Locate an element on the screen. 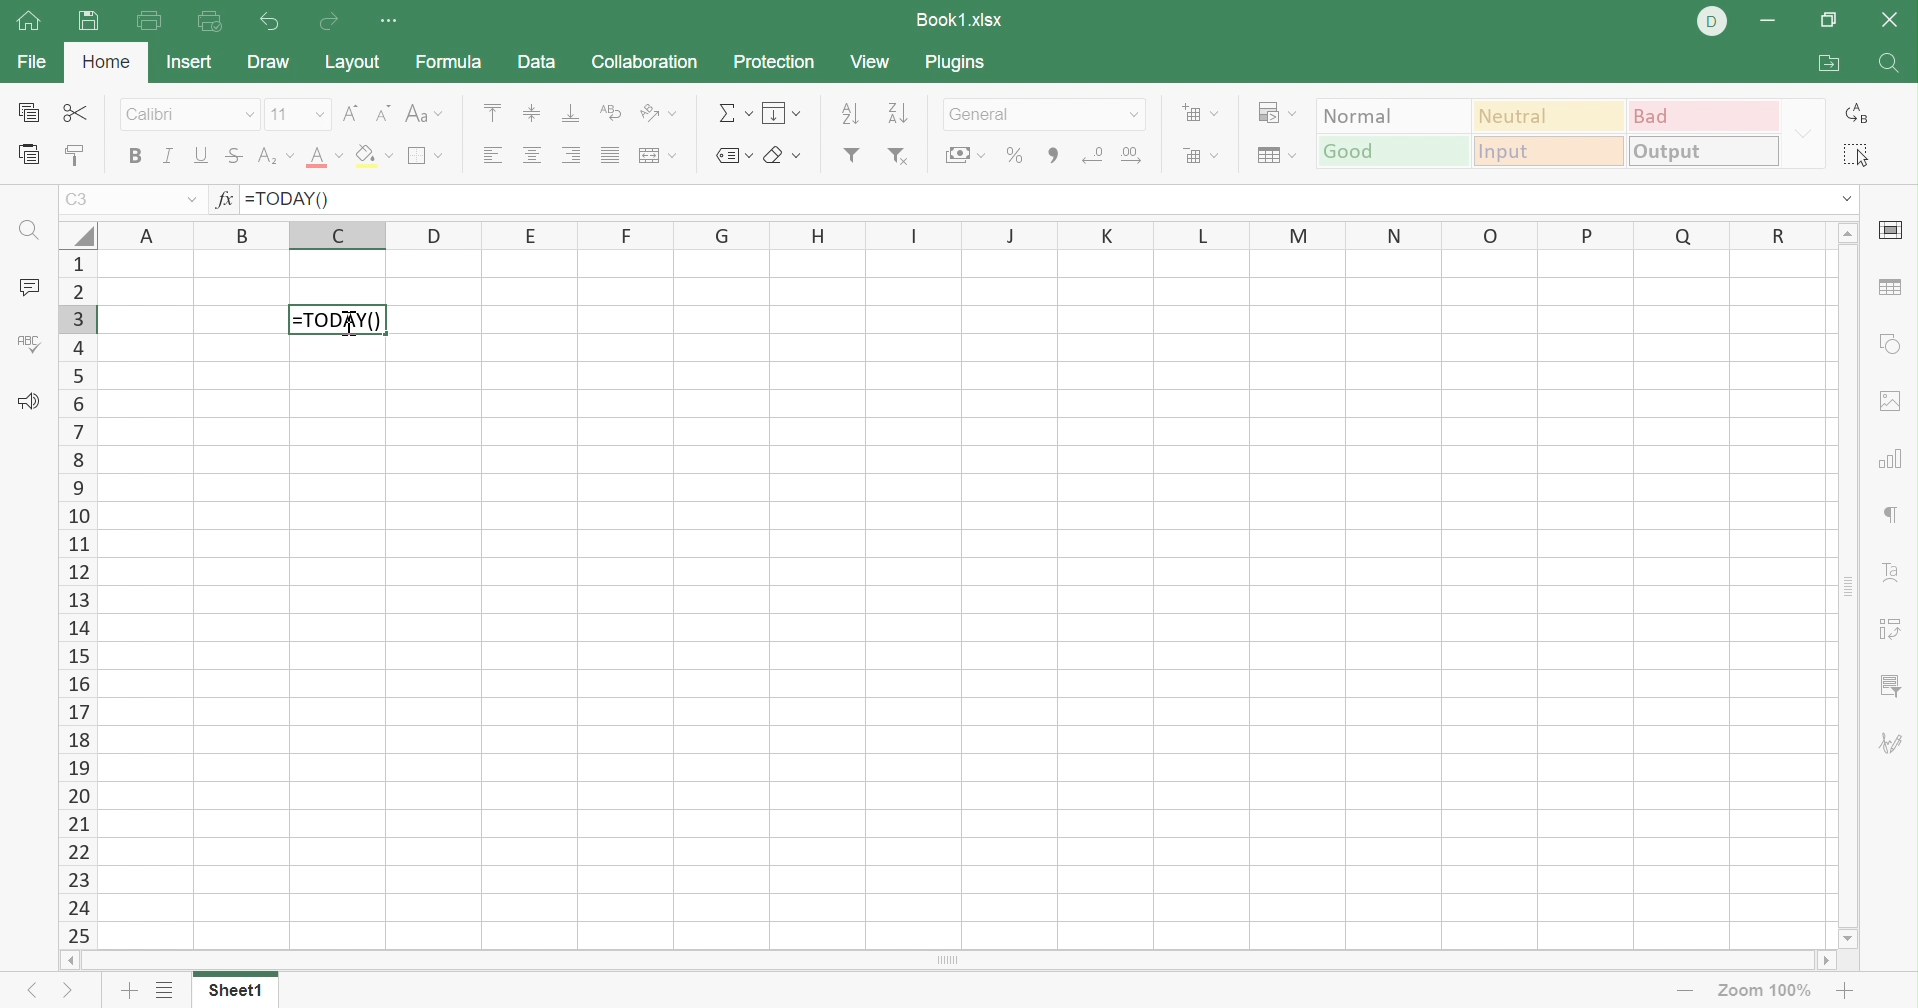  Normal is located at coordinates (1392, 114).